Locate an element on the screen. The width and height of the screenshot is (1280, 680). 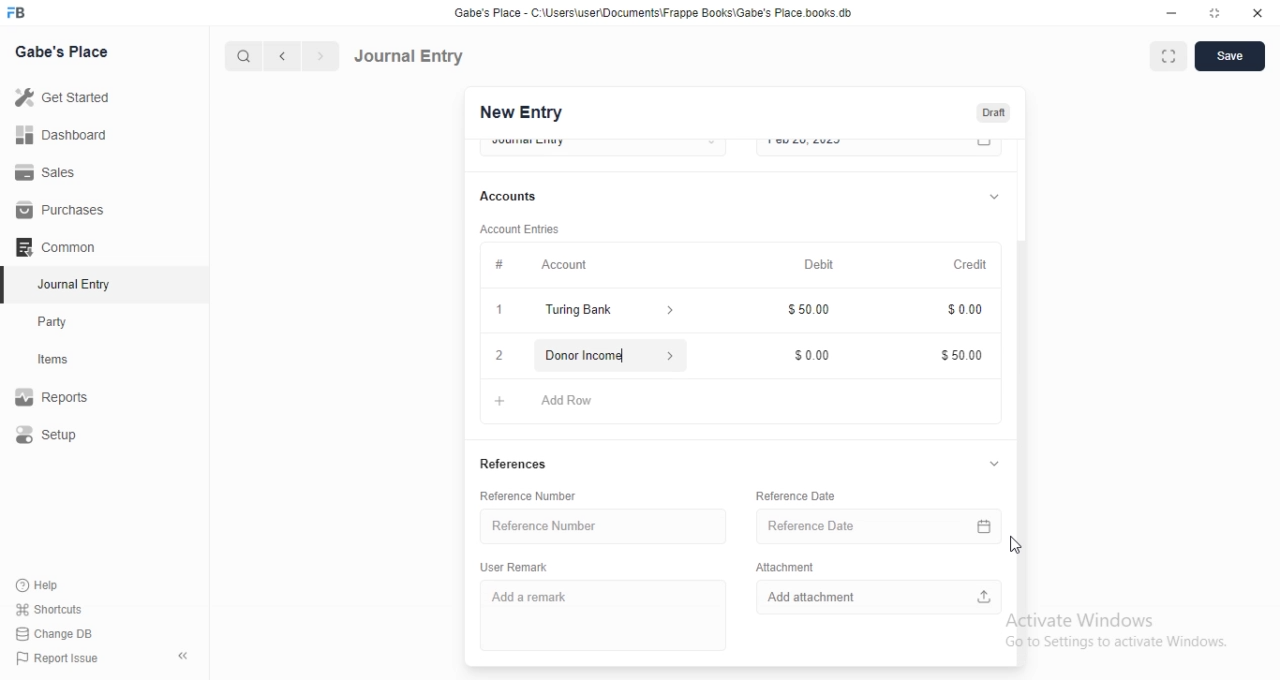
Reference Date is located at coordinates (862, 523).